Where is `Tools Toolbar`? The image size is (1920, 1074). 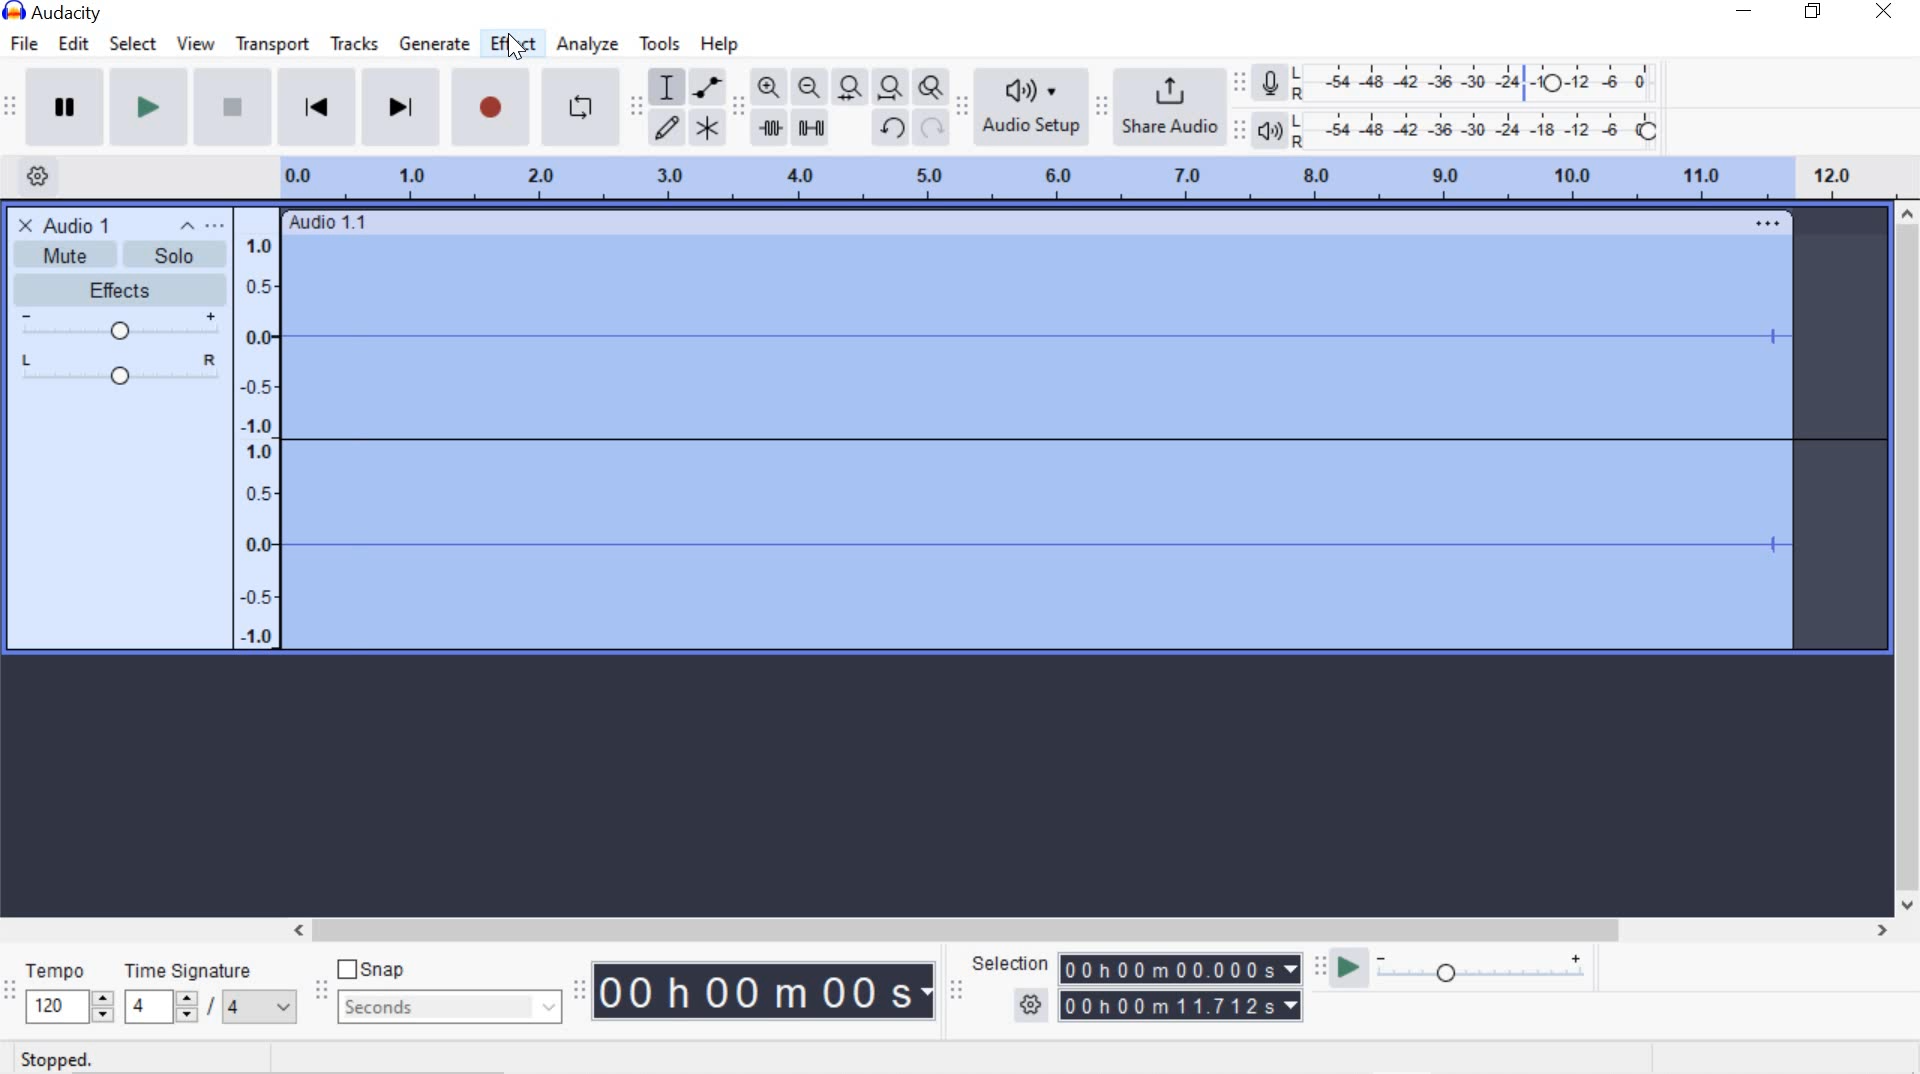
Tools Toolbar is located at coordinates (637, 102).